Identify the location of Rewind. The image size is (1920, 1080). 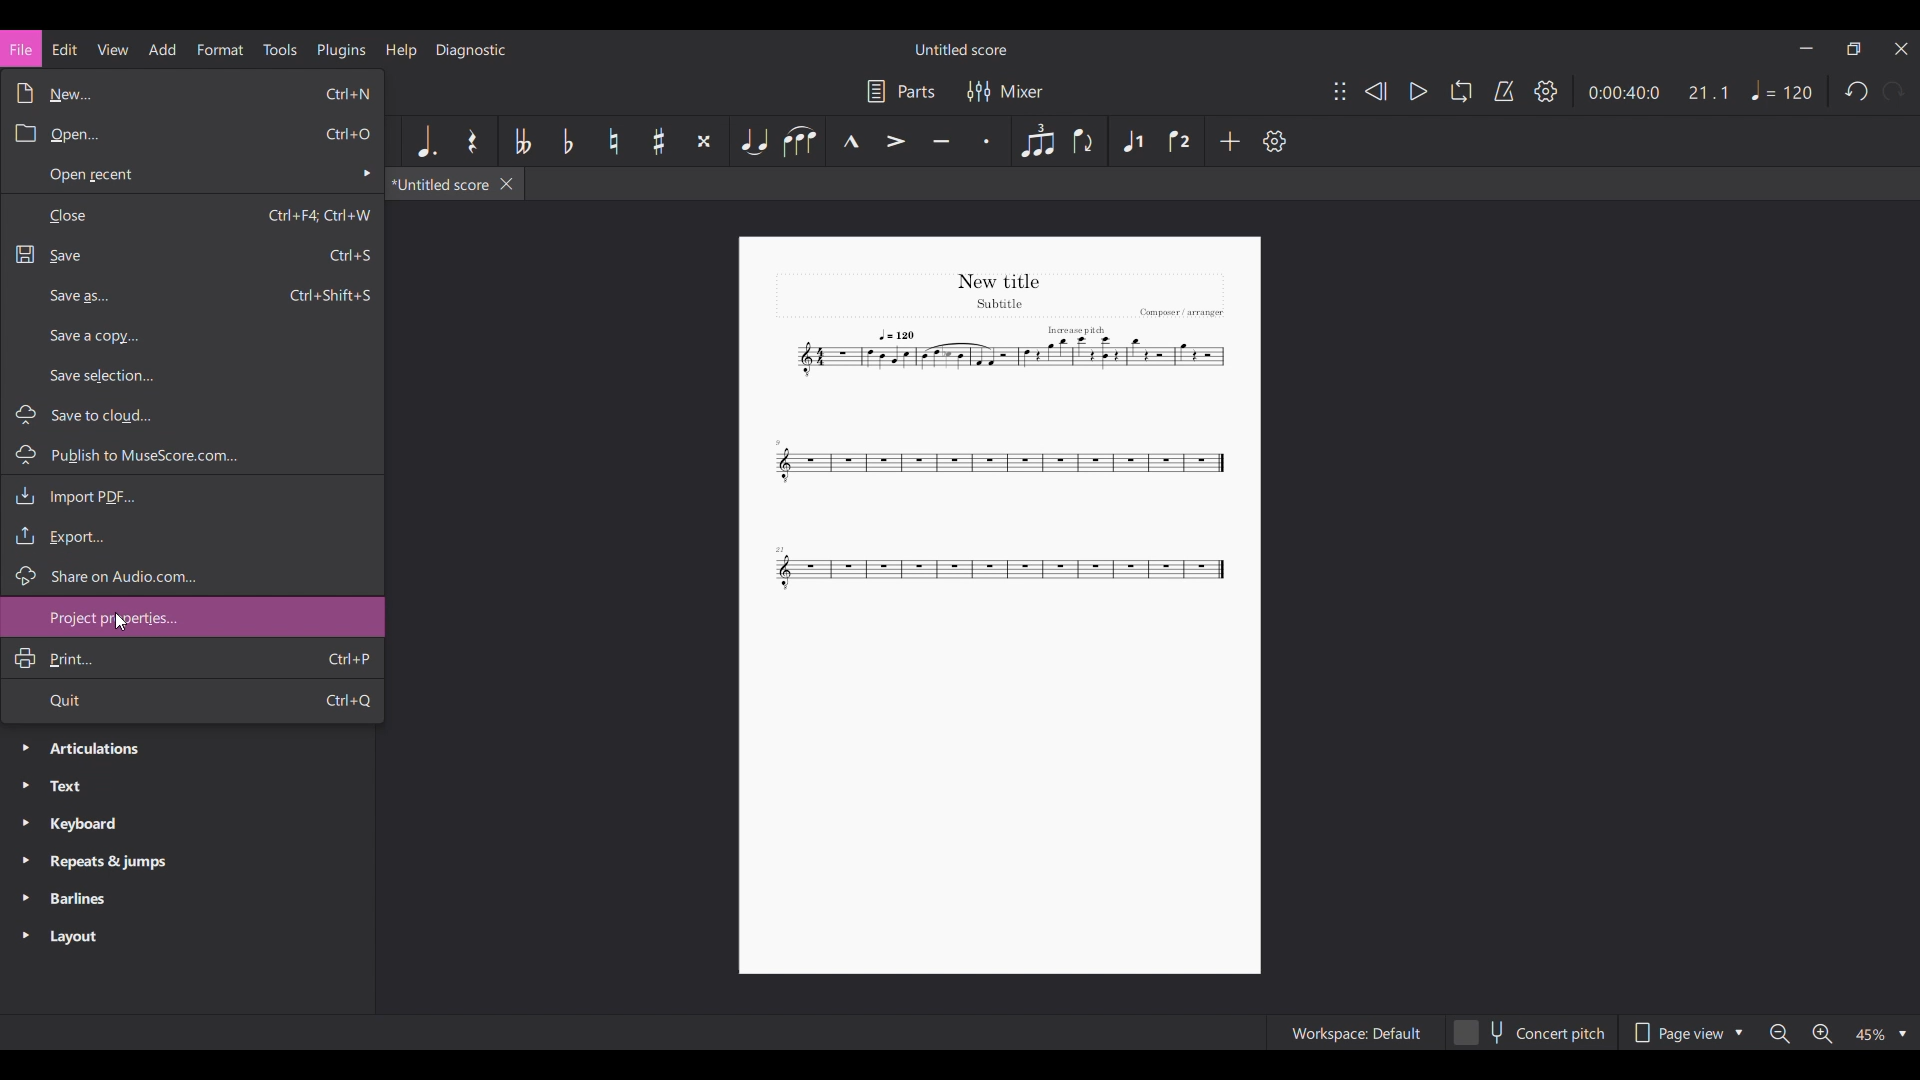
(1375, 91).